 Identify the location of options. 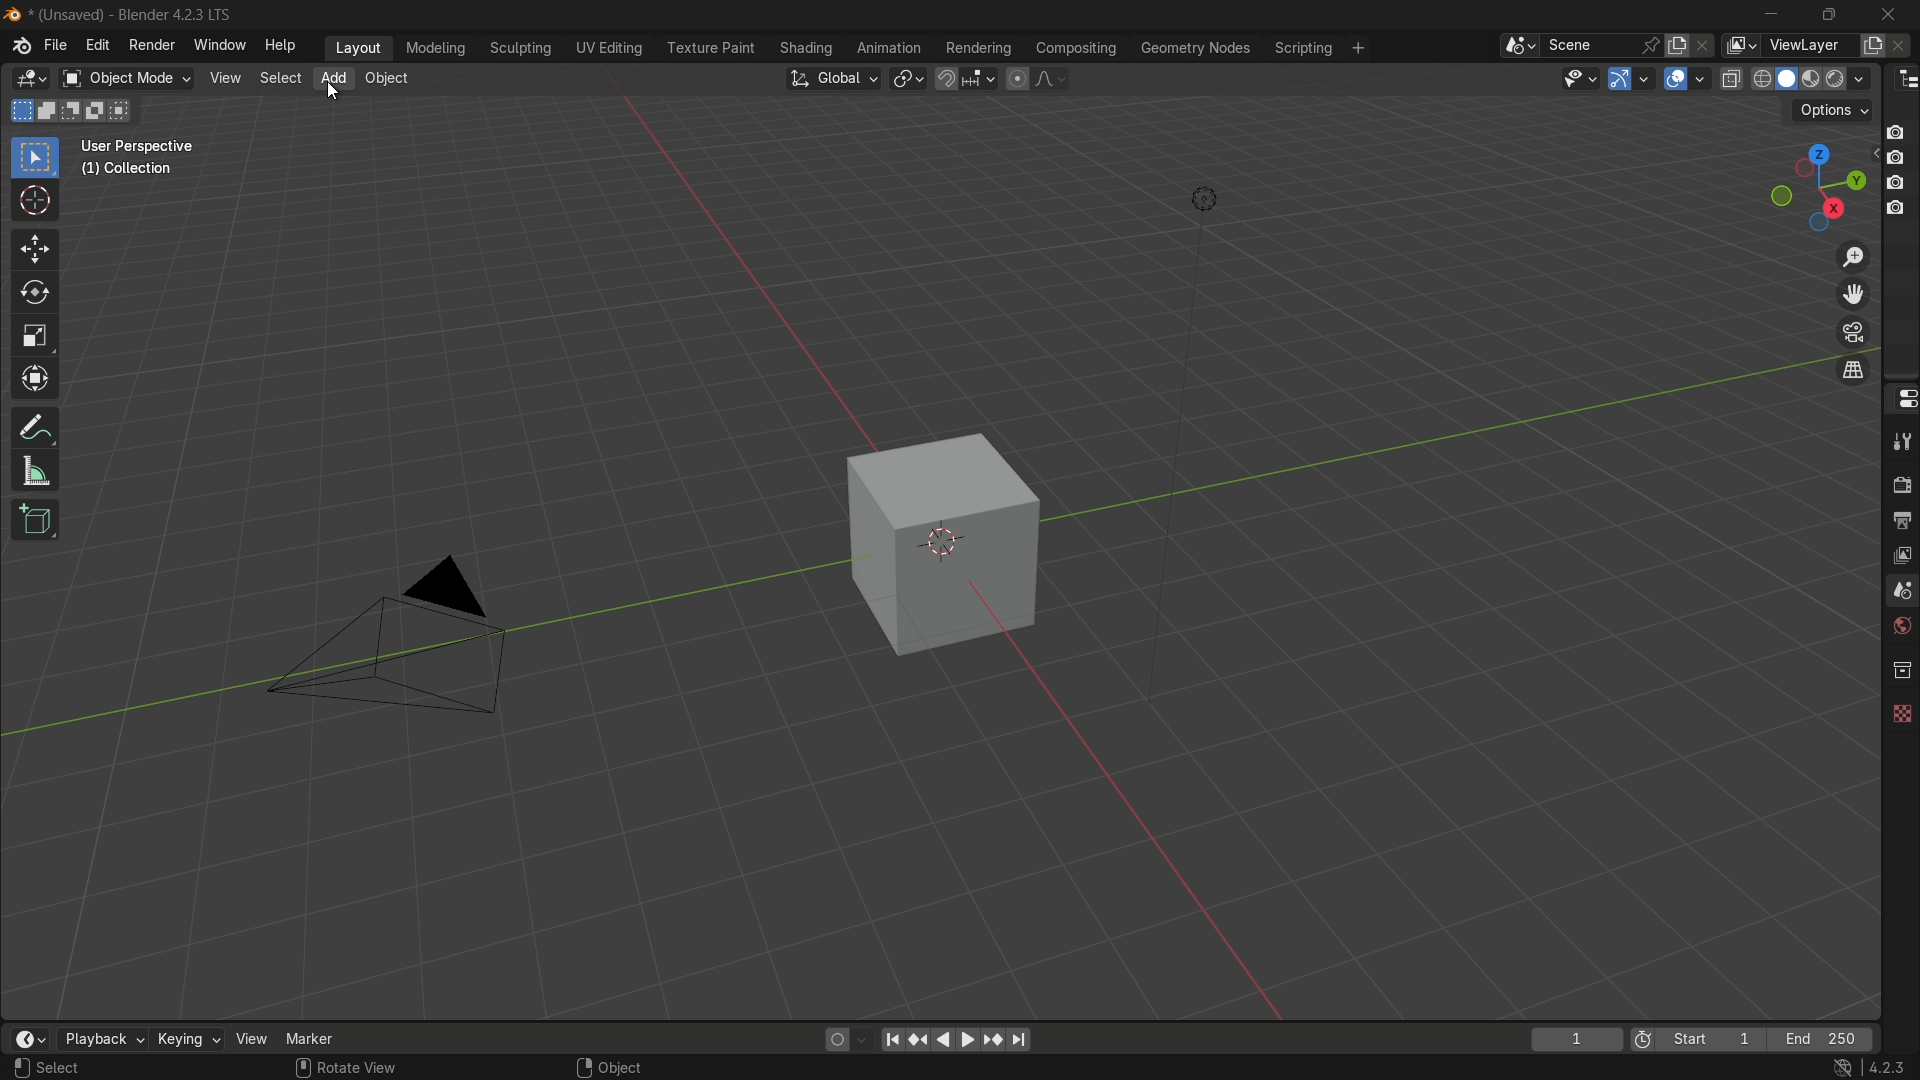
(1832, 112).